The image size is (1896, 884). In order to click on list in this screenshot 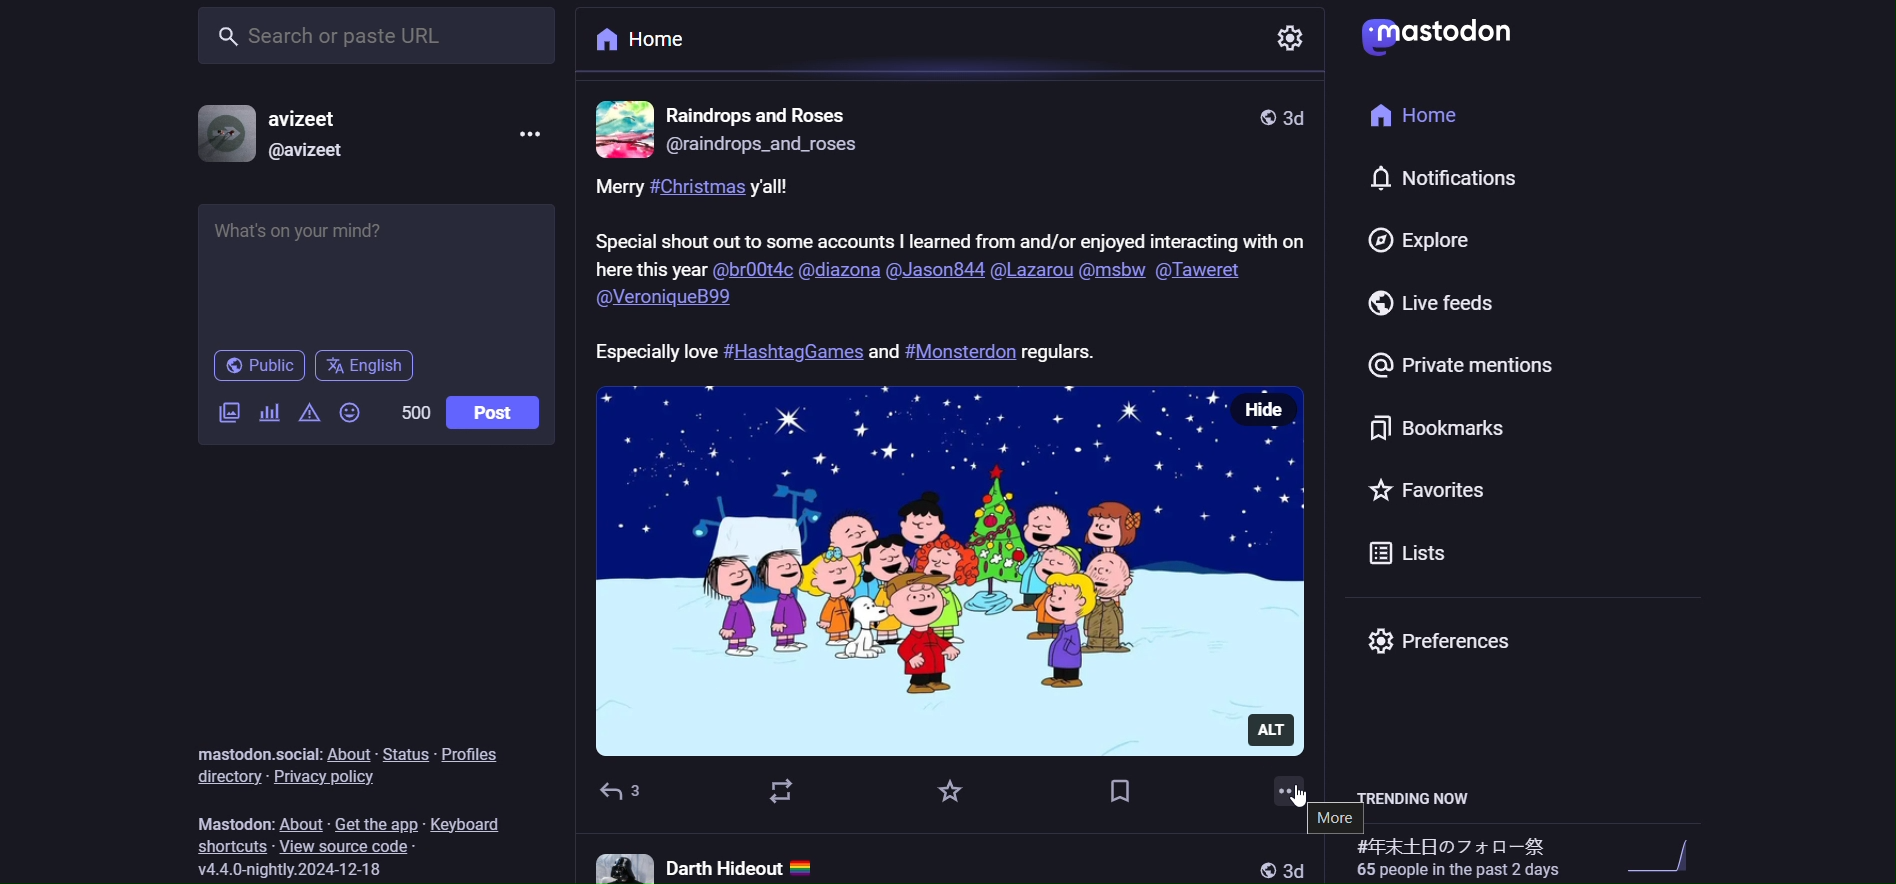, I will do `click(1423, 555)`.